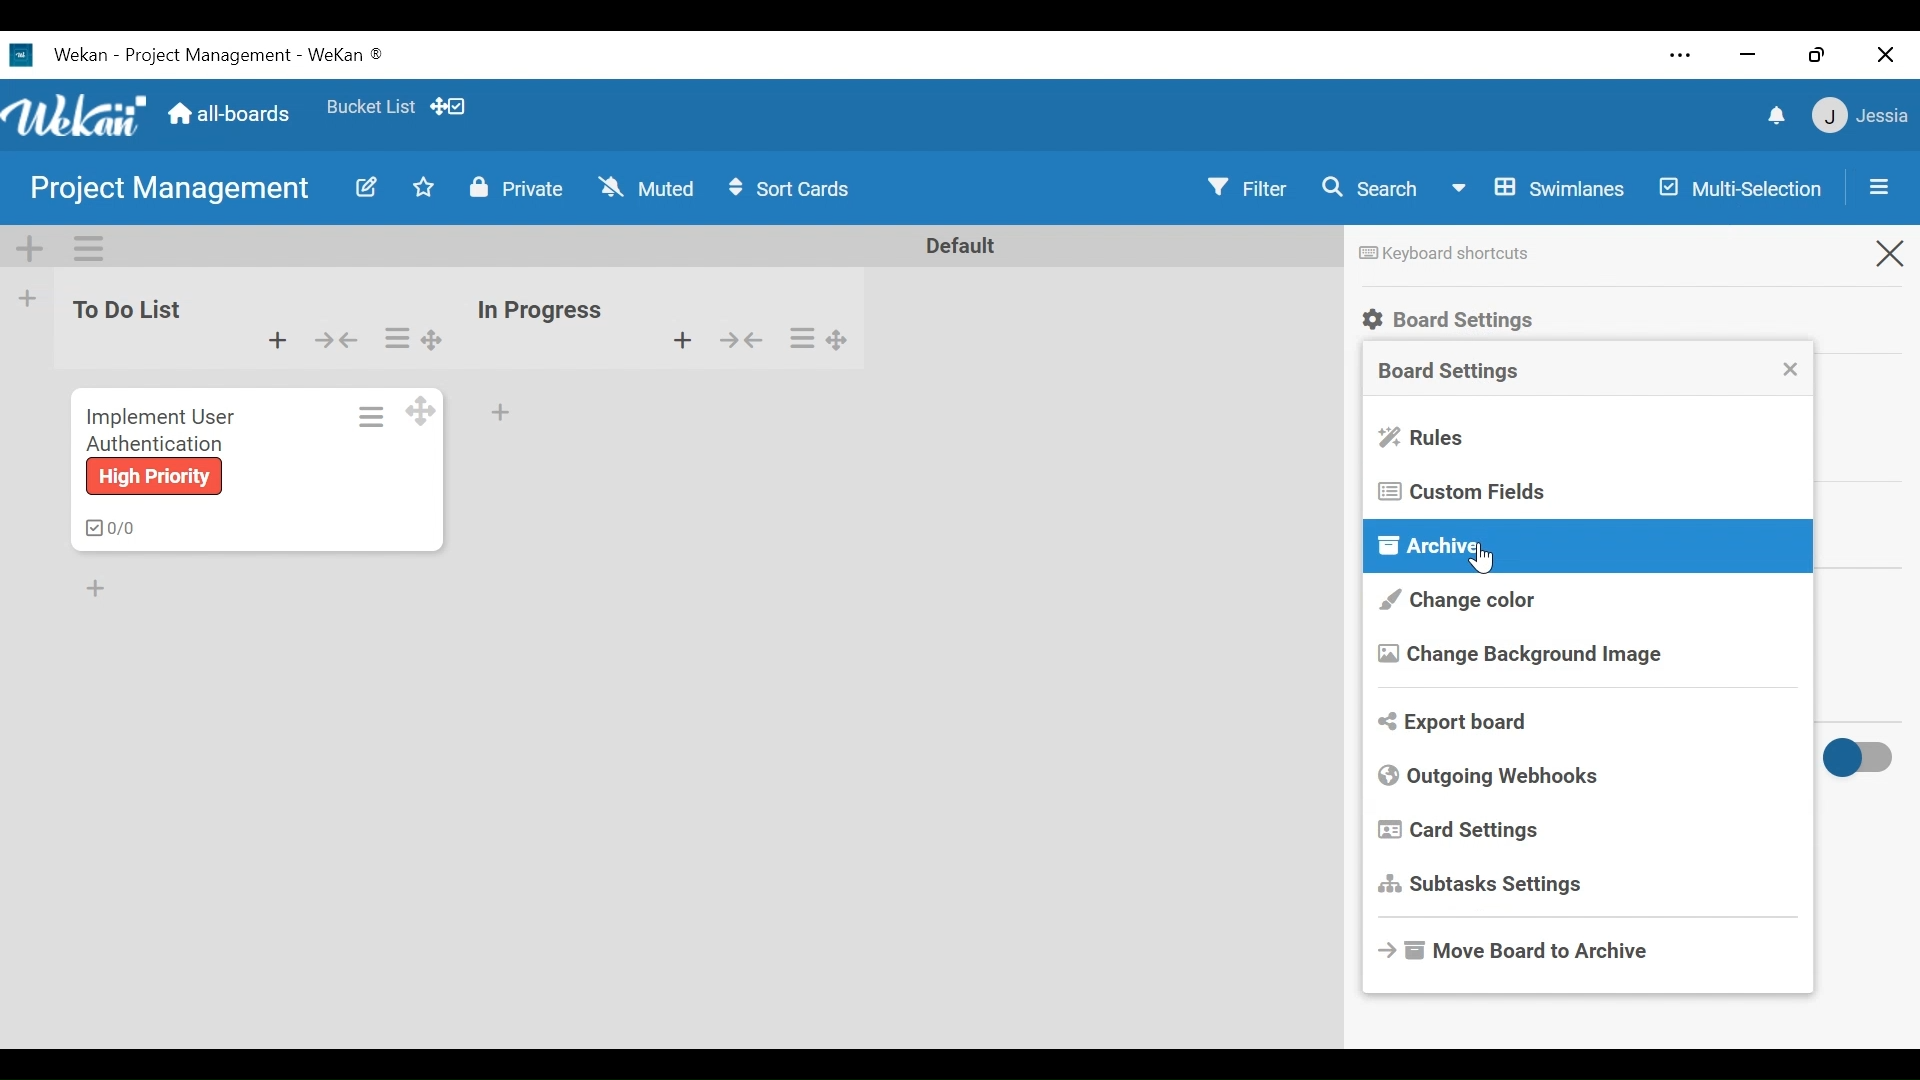 This screenshot has height=1080, width=1920. What do you see at coordinates (499, 409) in the screenshot?
I see `Add card Bottom of the list` at bounding box center [499, 409].